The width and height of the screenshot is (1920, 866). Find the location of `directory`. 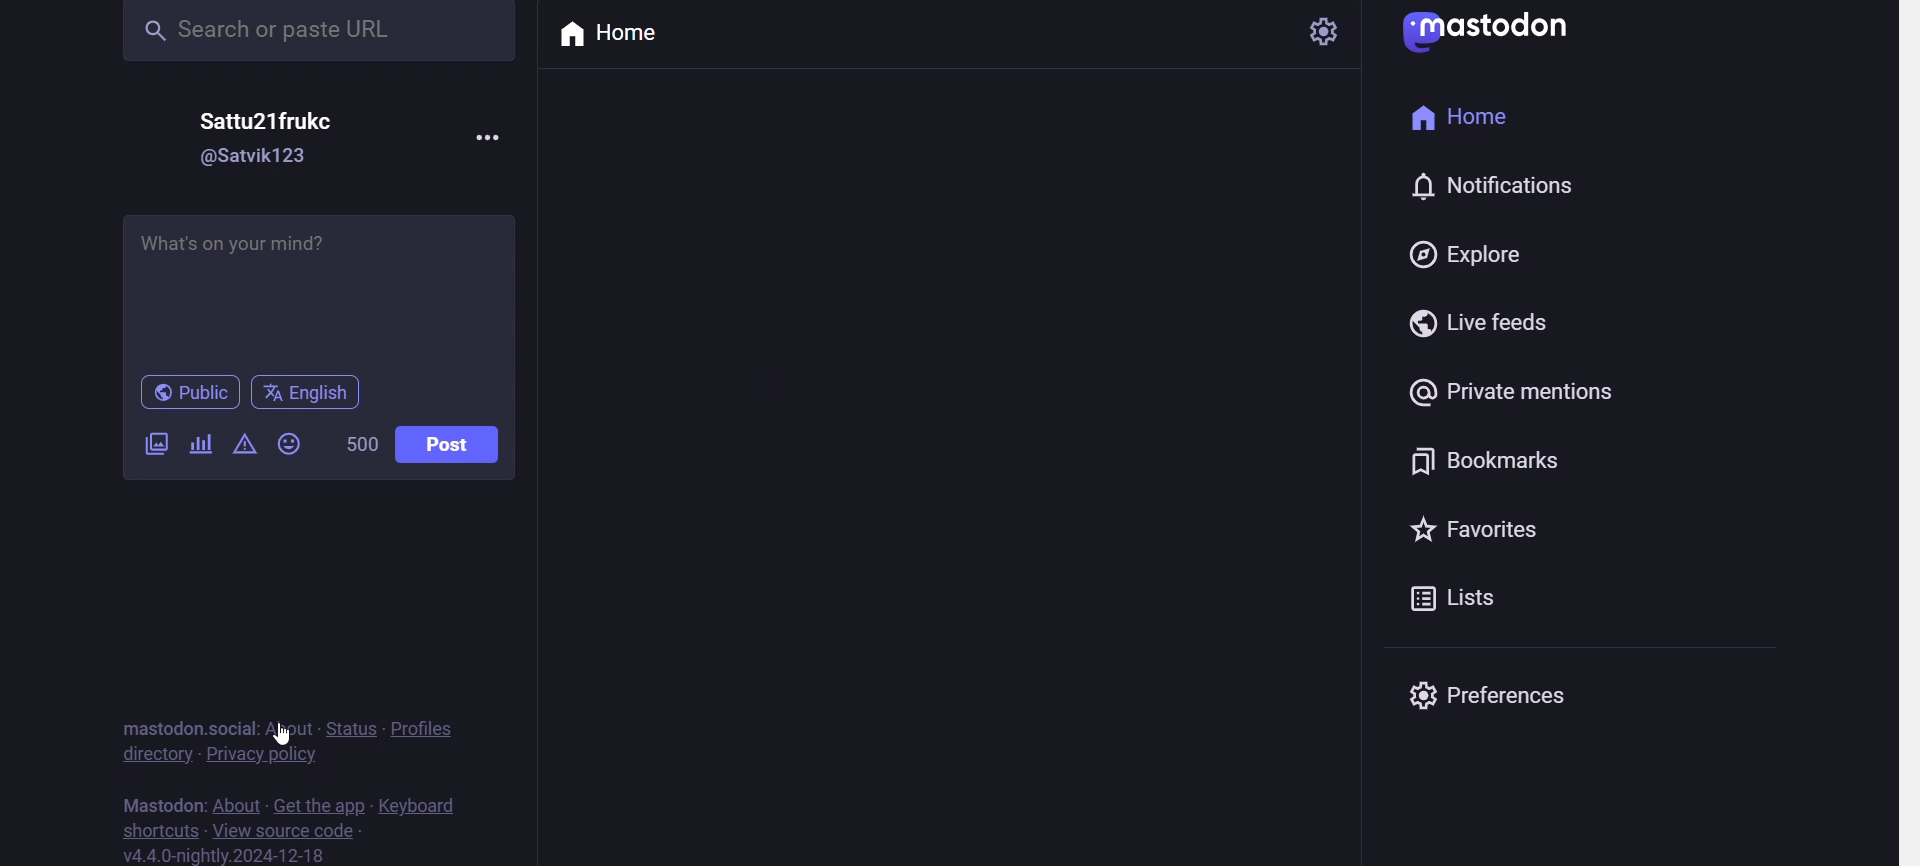

directory is located at coordinates (154, 757).